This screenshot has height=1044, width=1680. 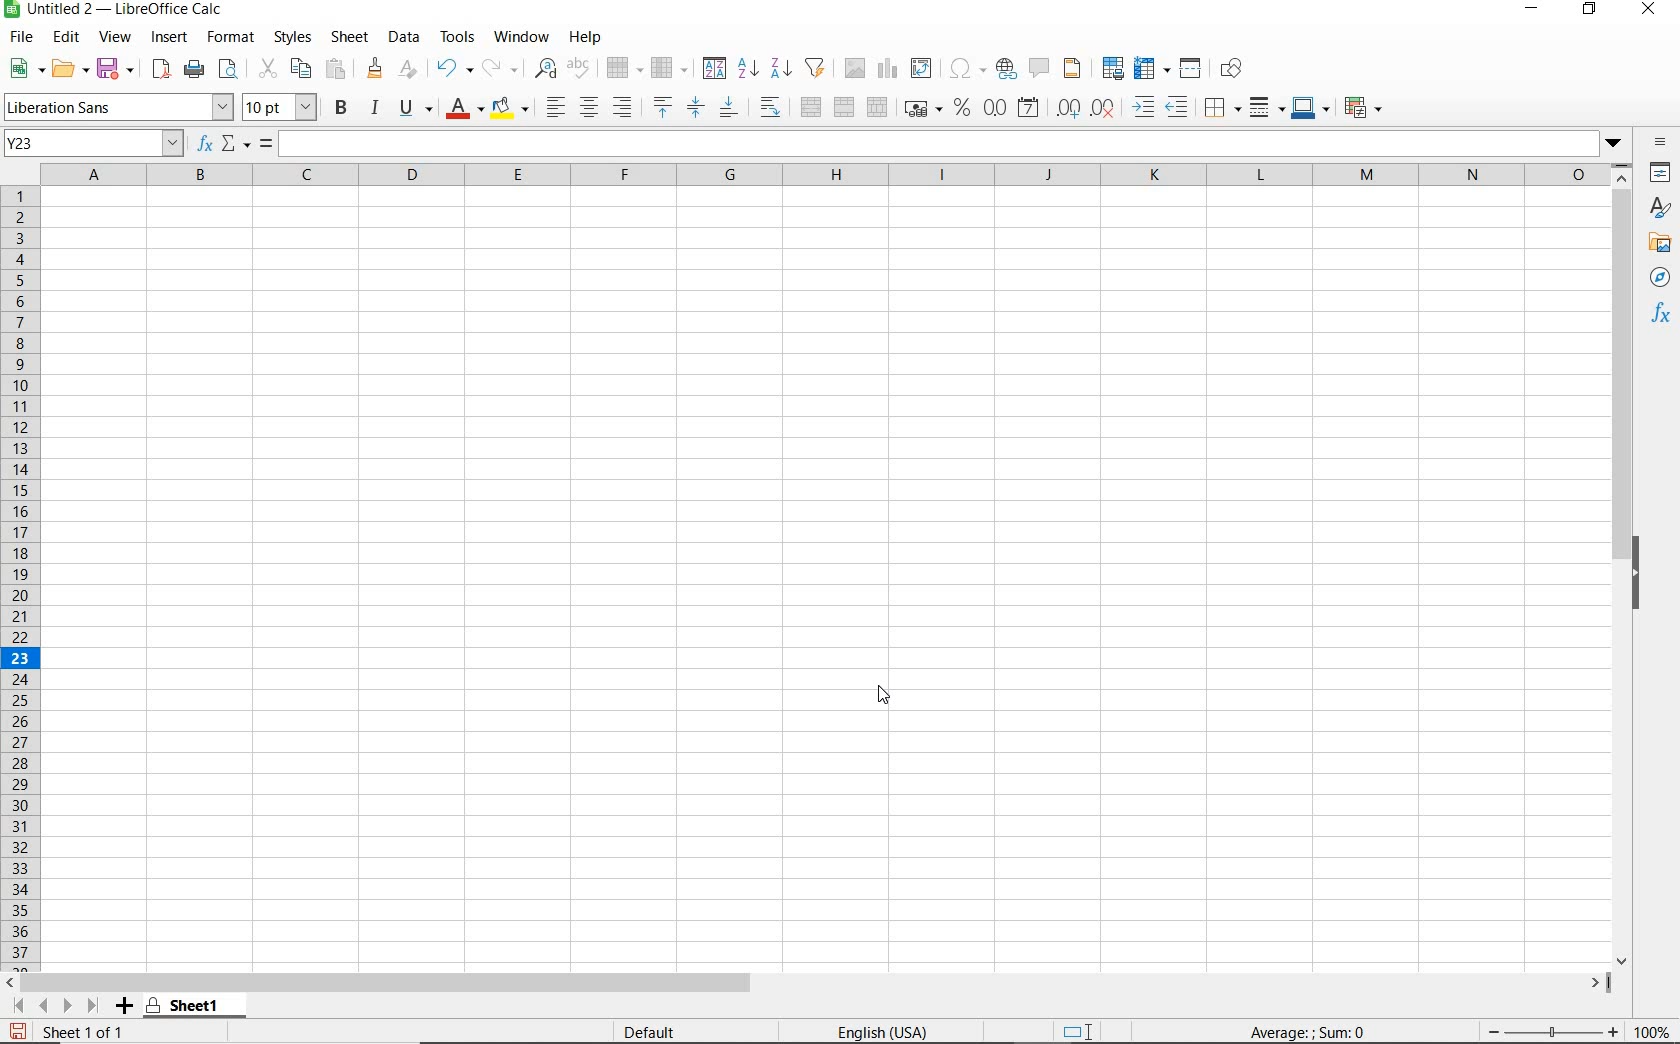 I want to click on DECREASE INDENT, so click(x=1178, y=109).